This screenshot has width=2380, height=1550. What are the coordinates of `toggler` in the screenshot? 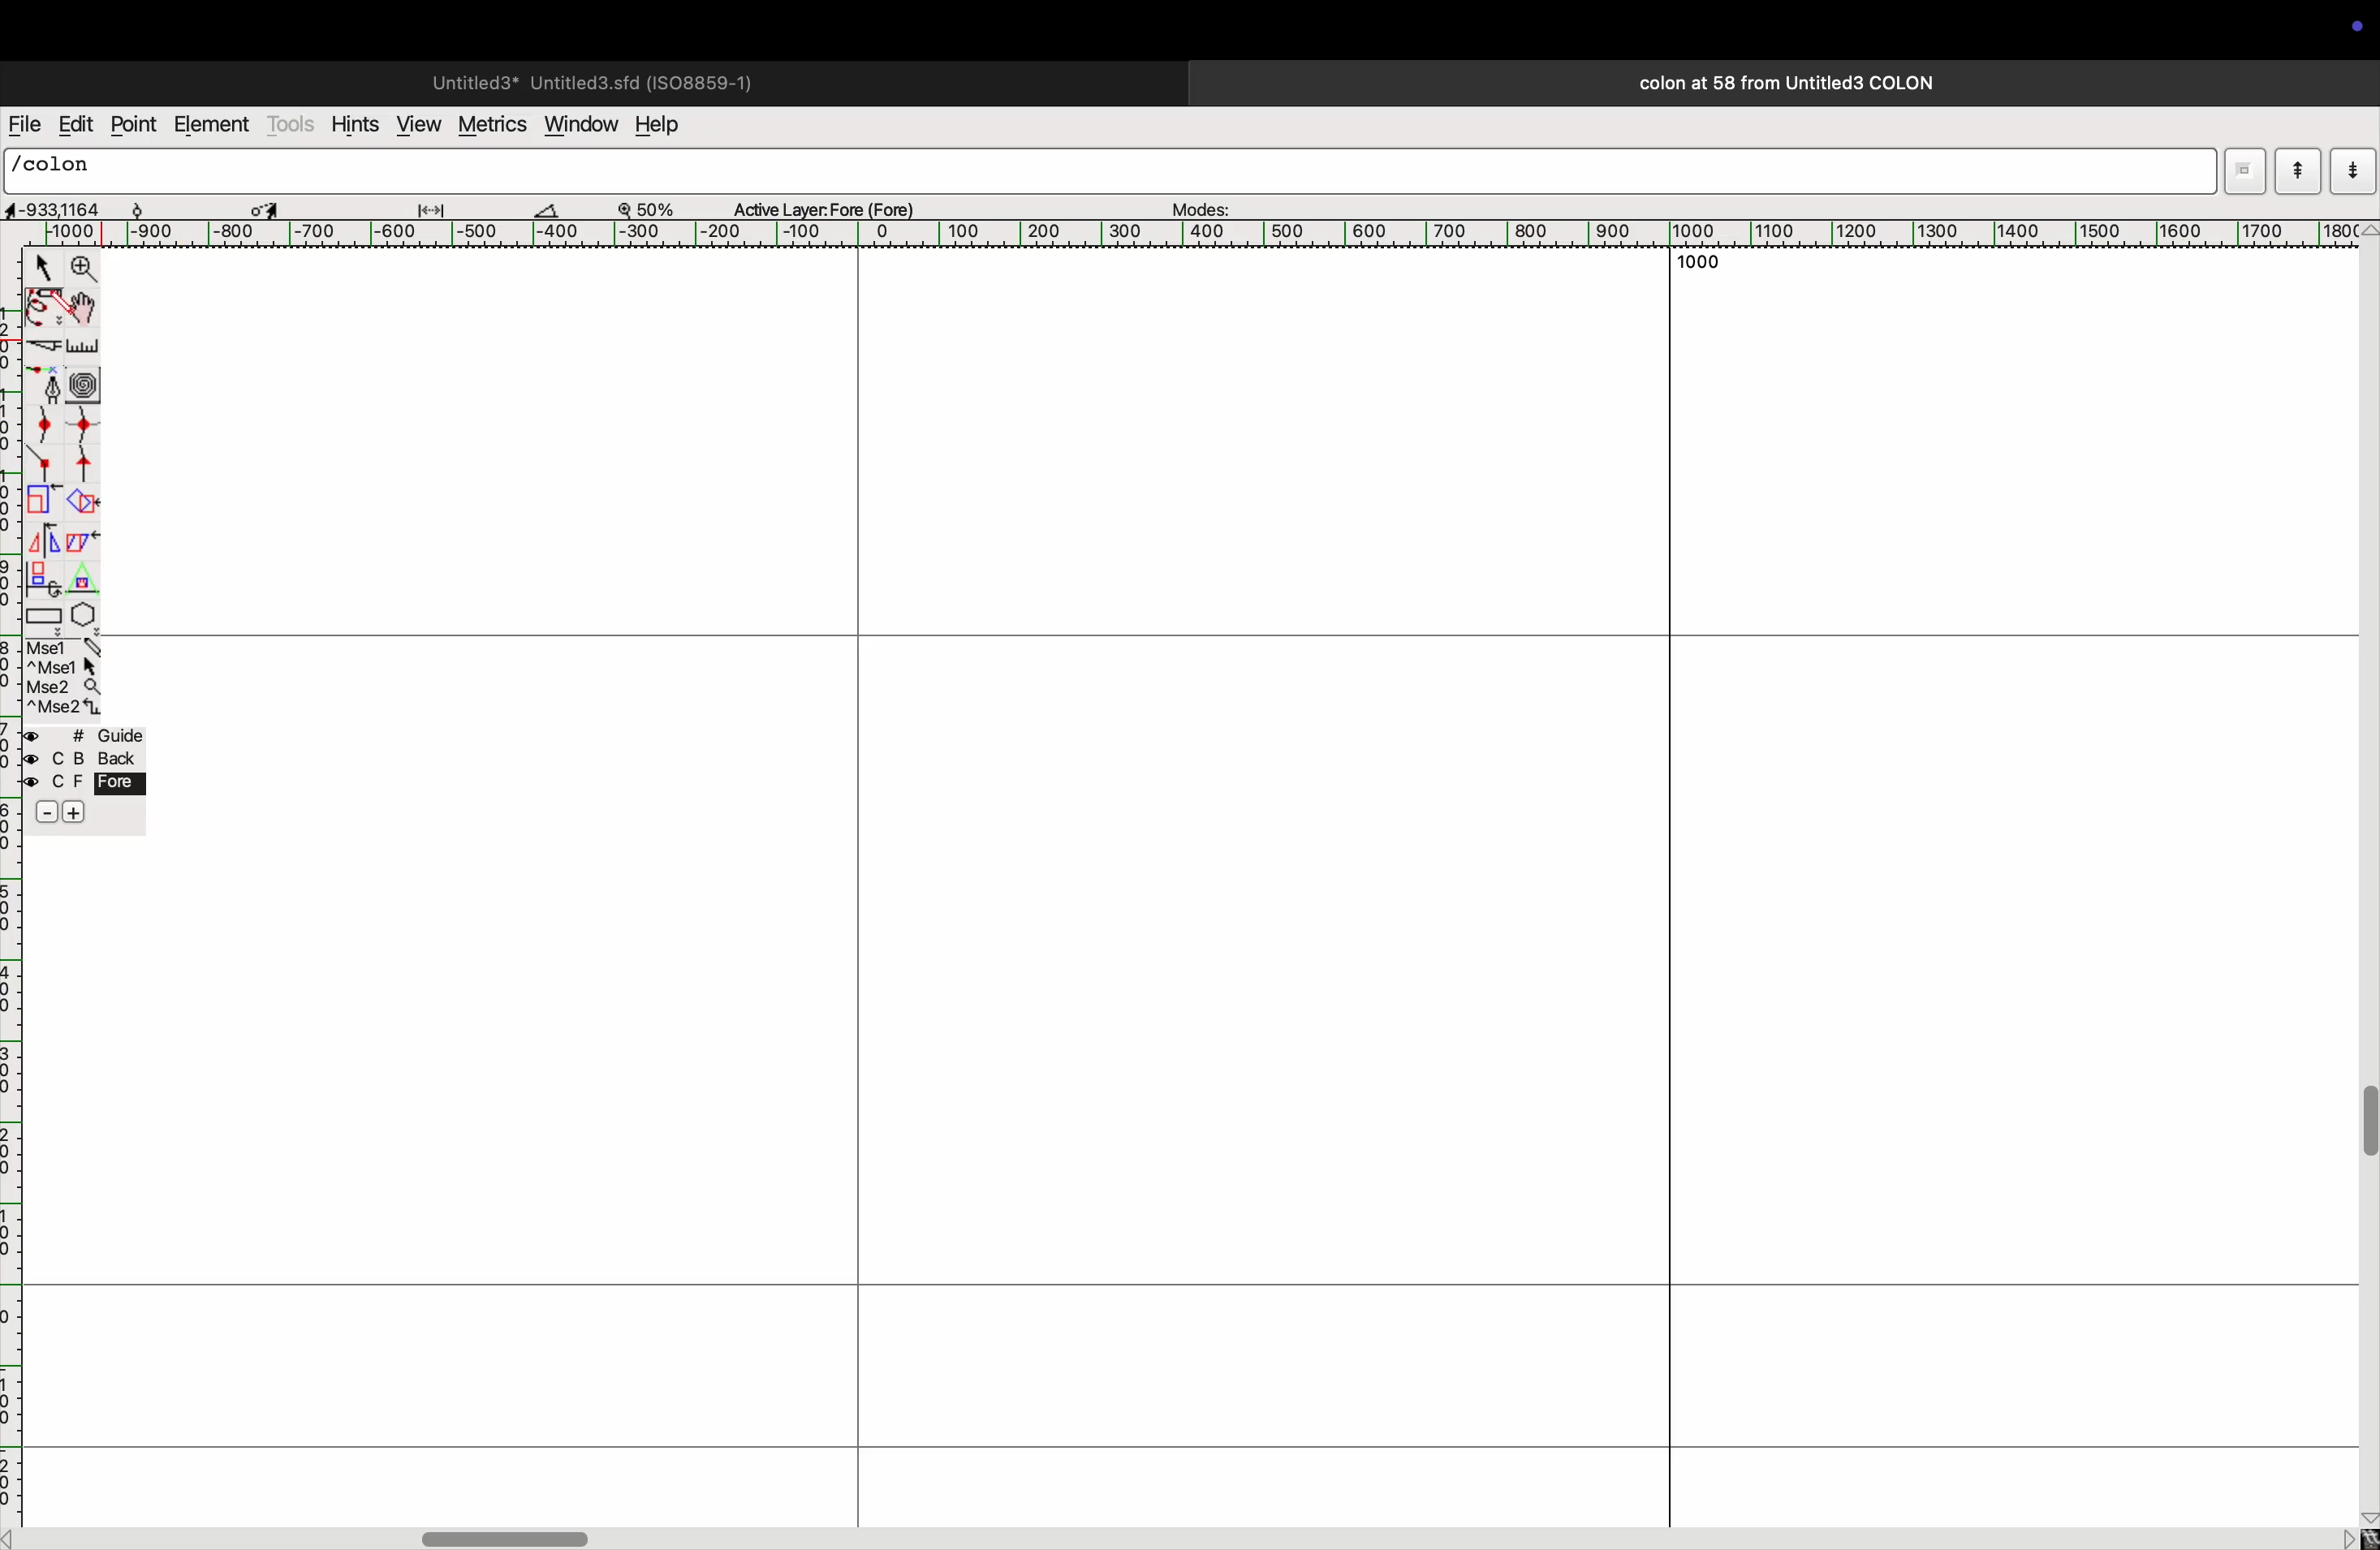 It's located at (505, 1538).